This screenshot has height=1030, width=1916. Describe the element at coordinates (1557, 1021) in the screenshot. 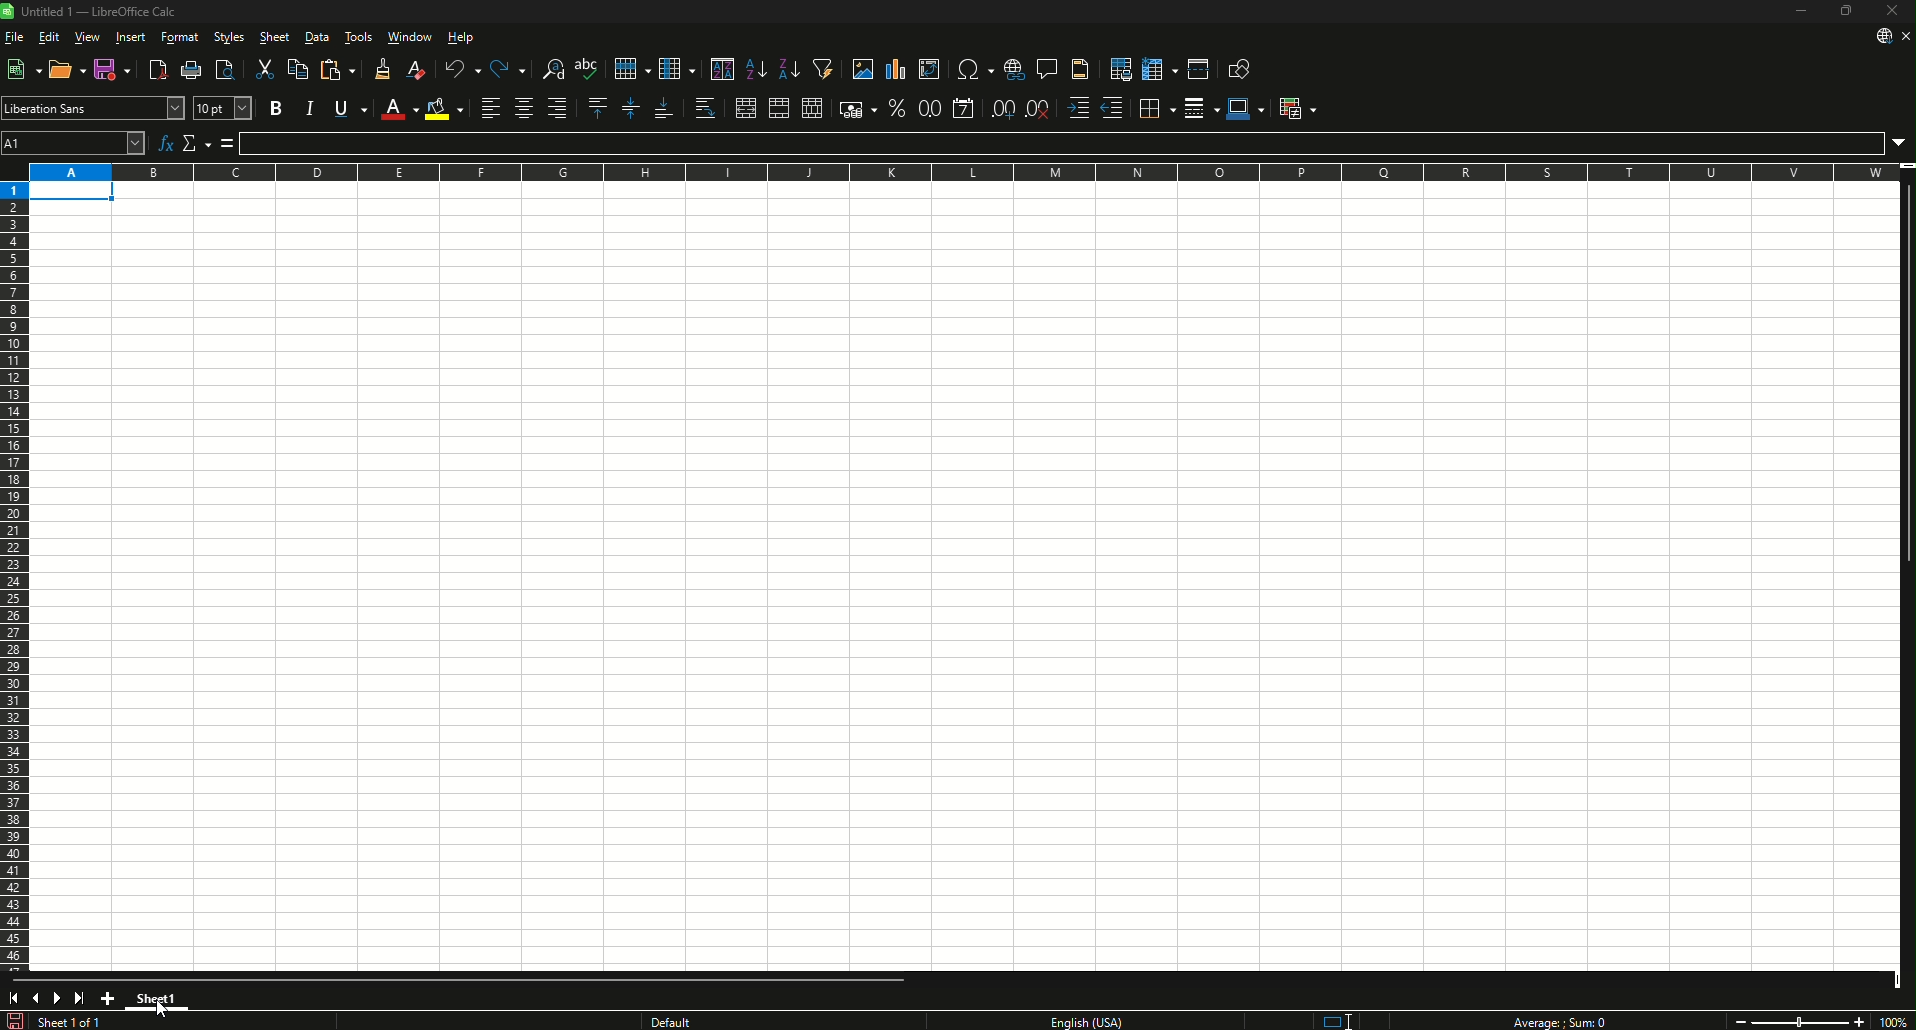

I see `Text` at that location.